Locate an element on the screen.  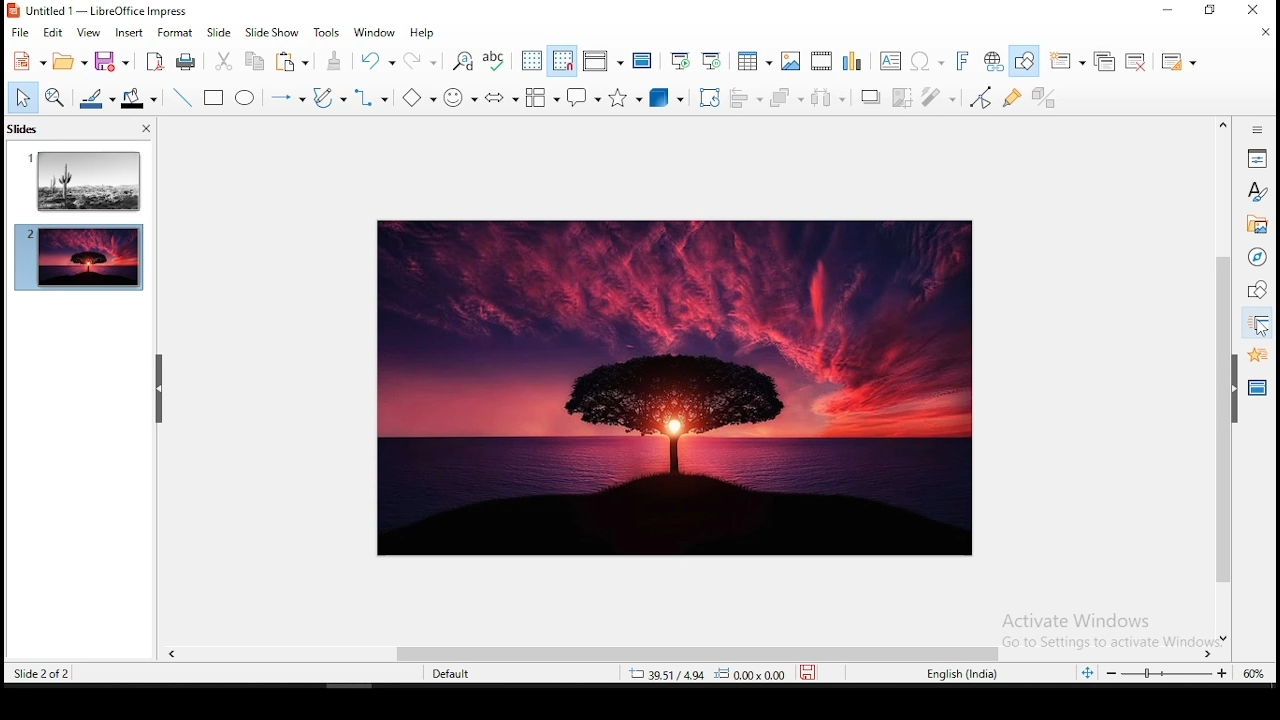
callout shapes is located at coordinates (583, 96).